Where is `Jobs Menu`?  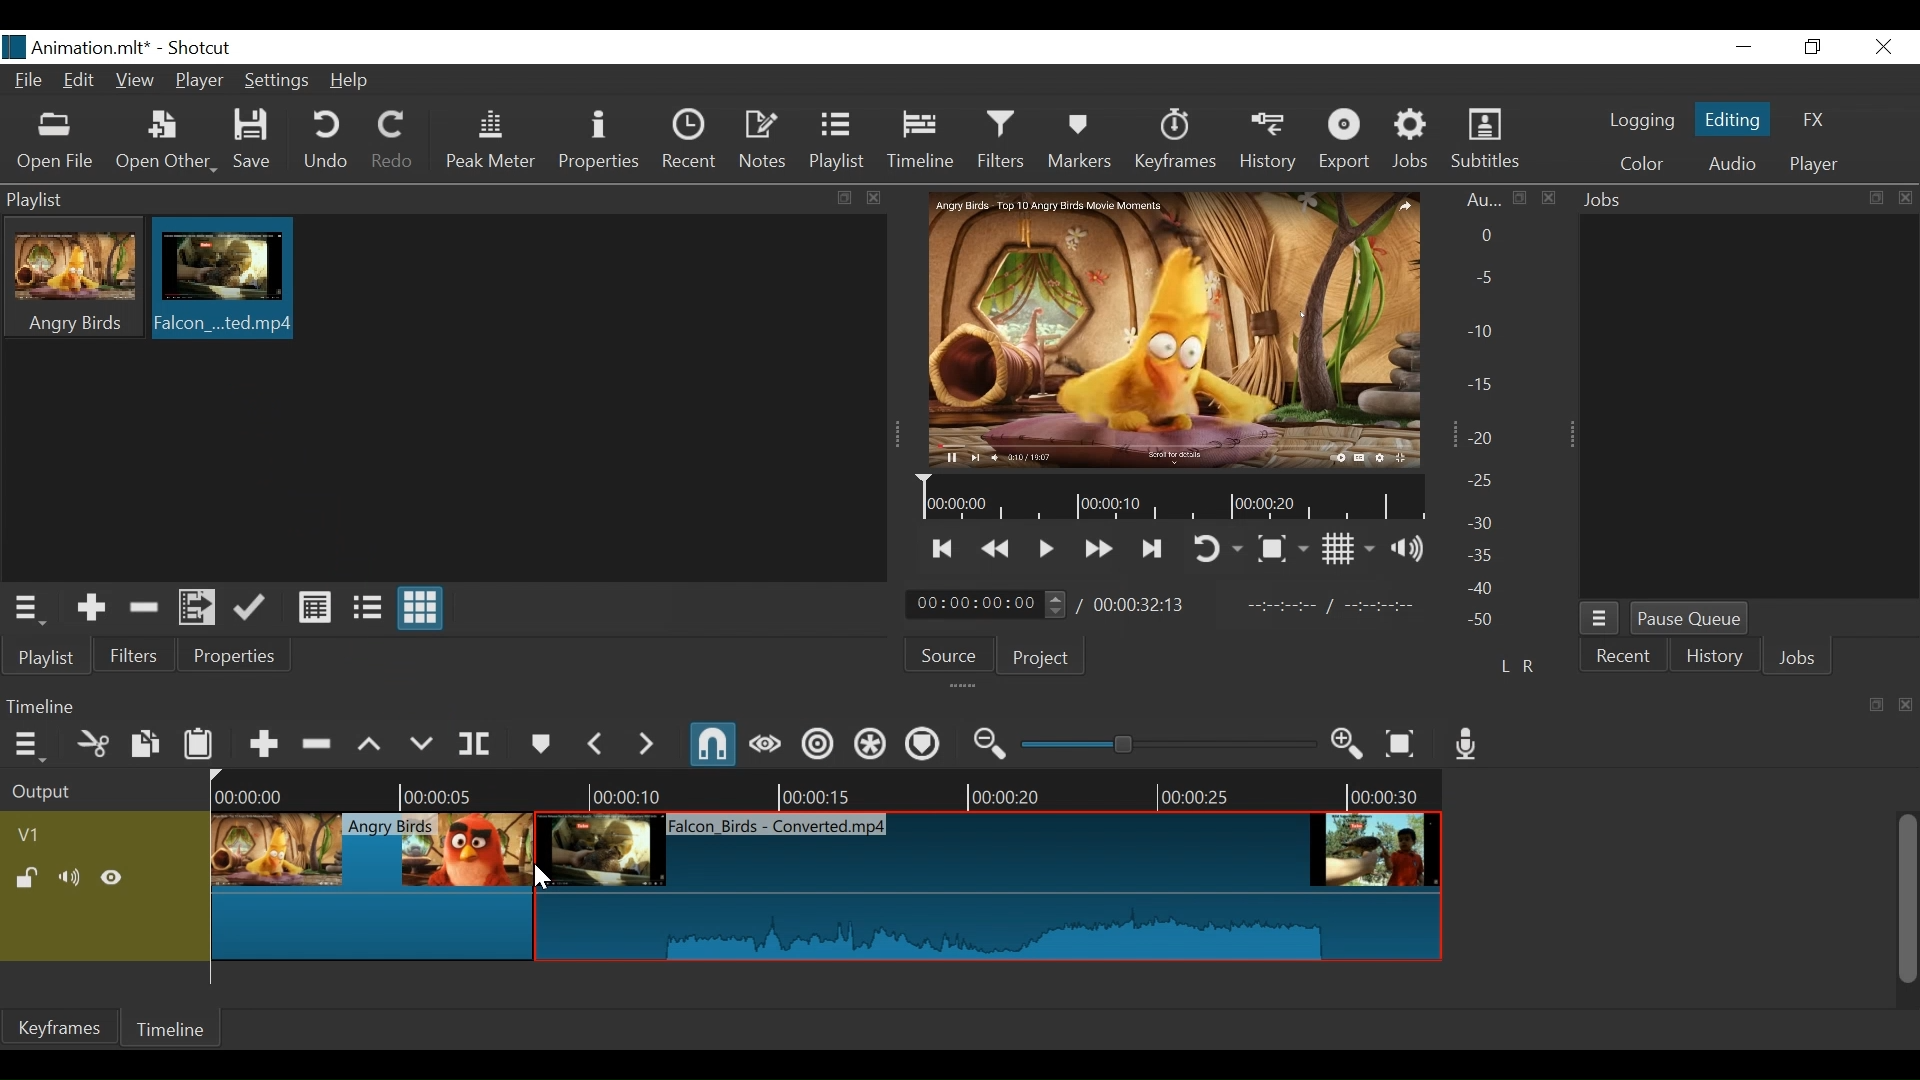 Jobs Menu is located at coordinates (1601, 620).